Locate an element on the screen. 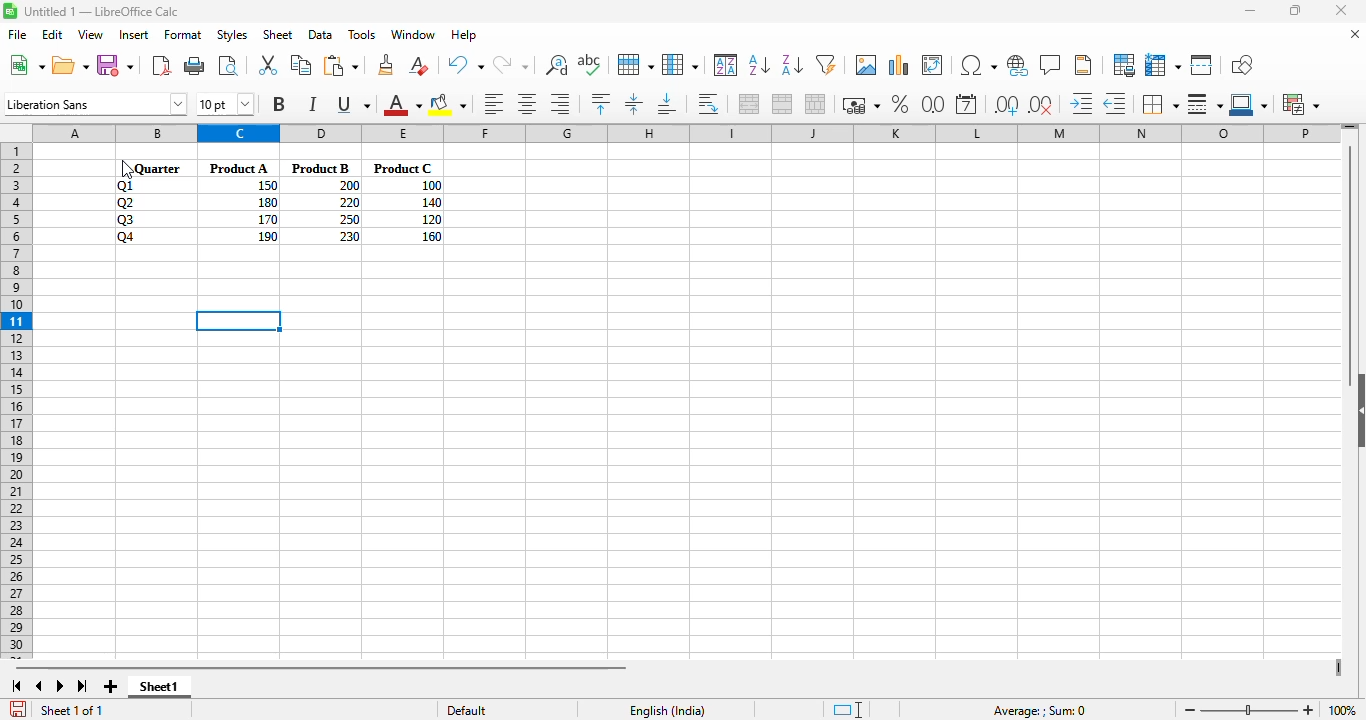 The image size is (1366, 720). format as percent is located at coordinates (899, 103).